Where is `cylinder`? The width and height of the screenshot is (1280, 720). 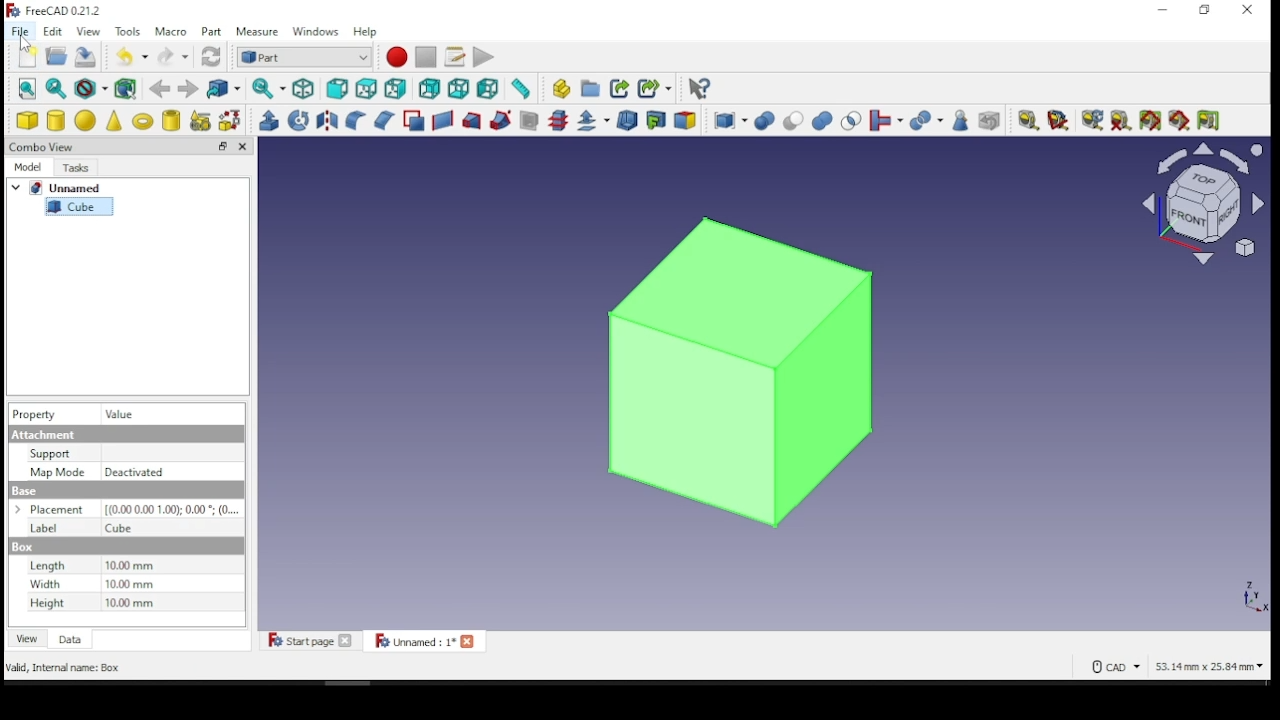 cylinder is located at coordinates (56, 121).